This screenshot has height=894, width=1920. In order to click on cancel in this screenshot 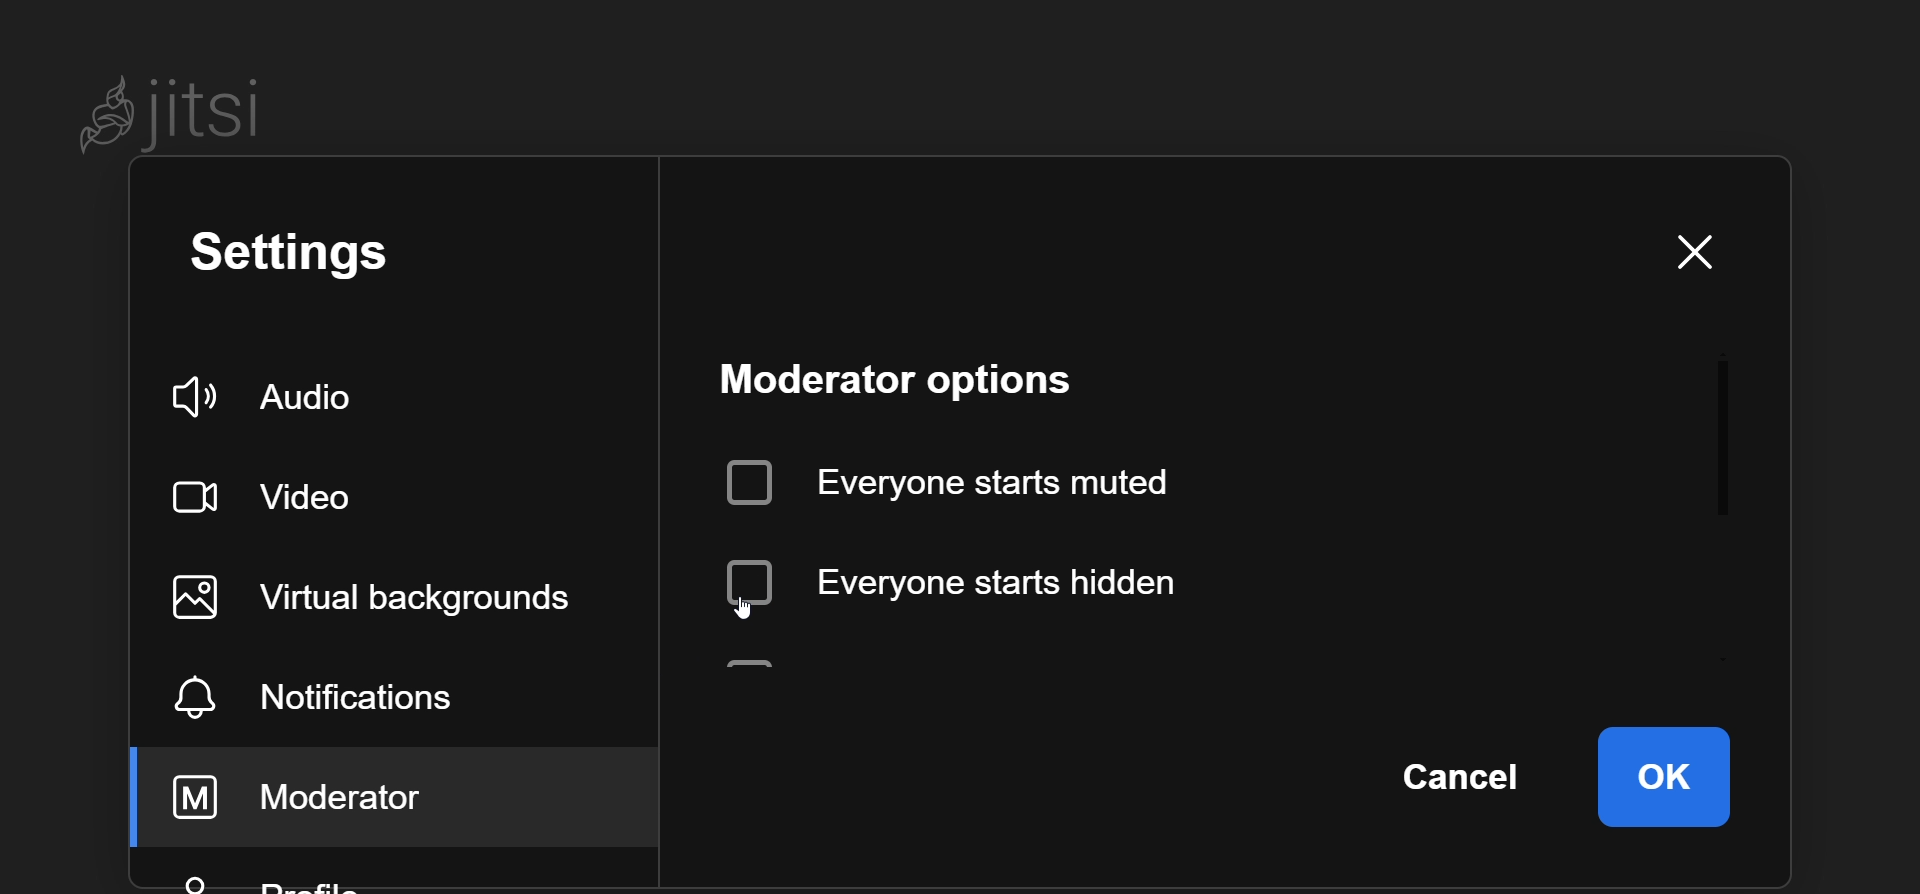, I will do `click(1468, 777)`.